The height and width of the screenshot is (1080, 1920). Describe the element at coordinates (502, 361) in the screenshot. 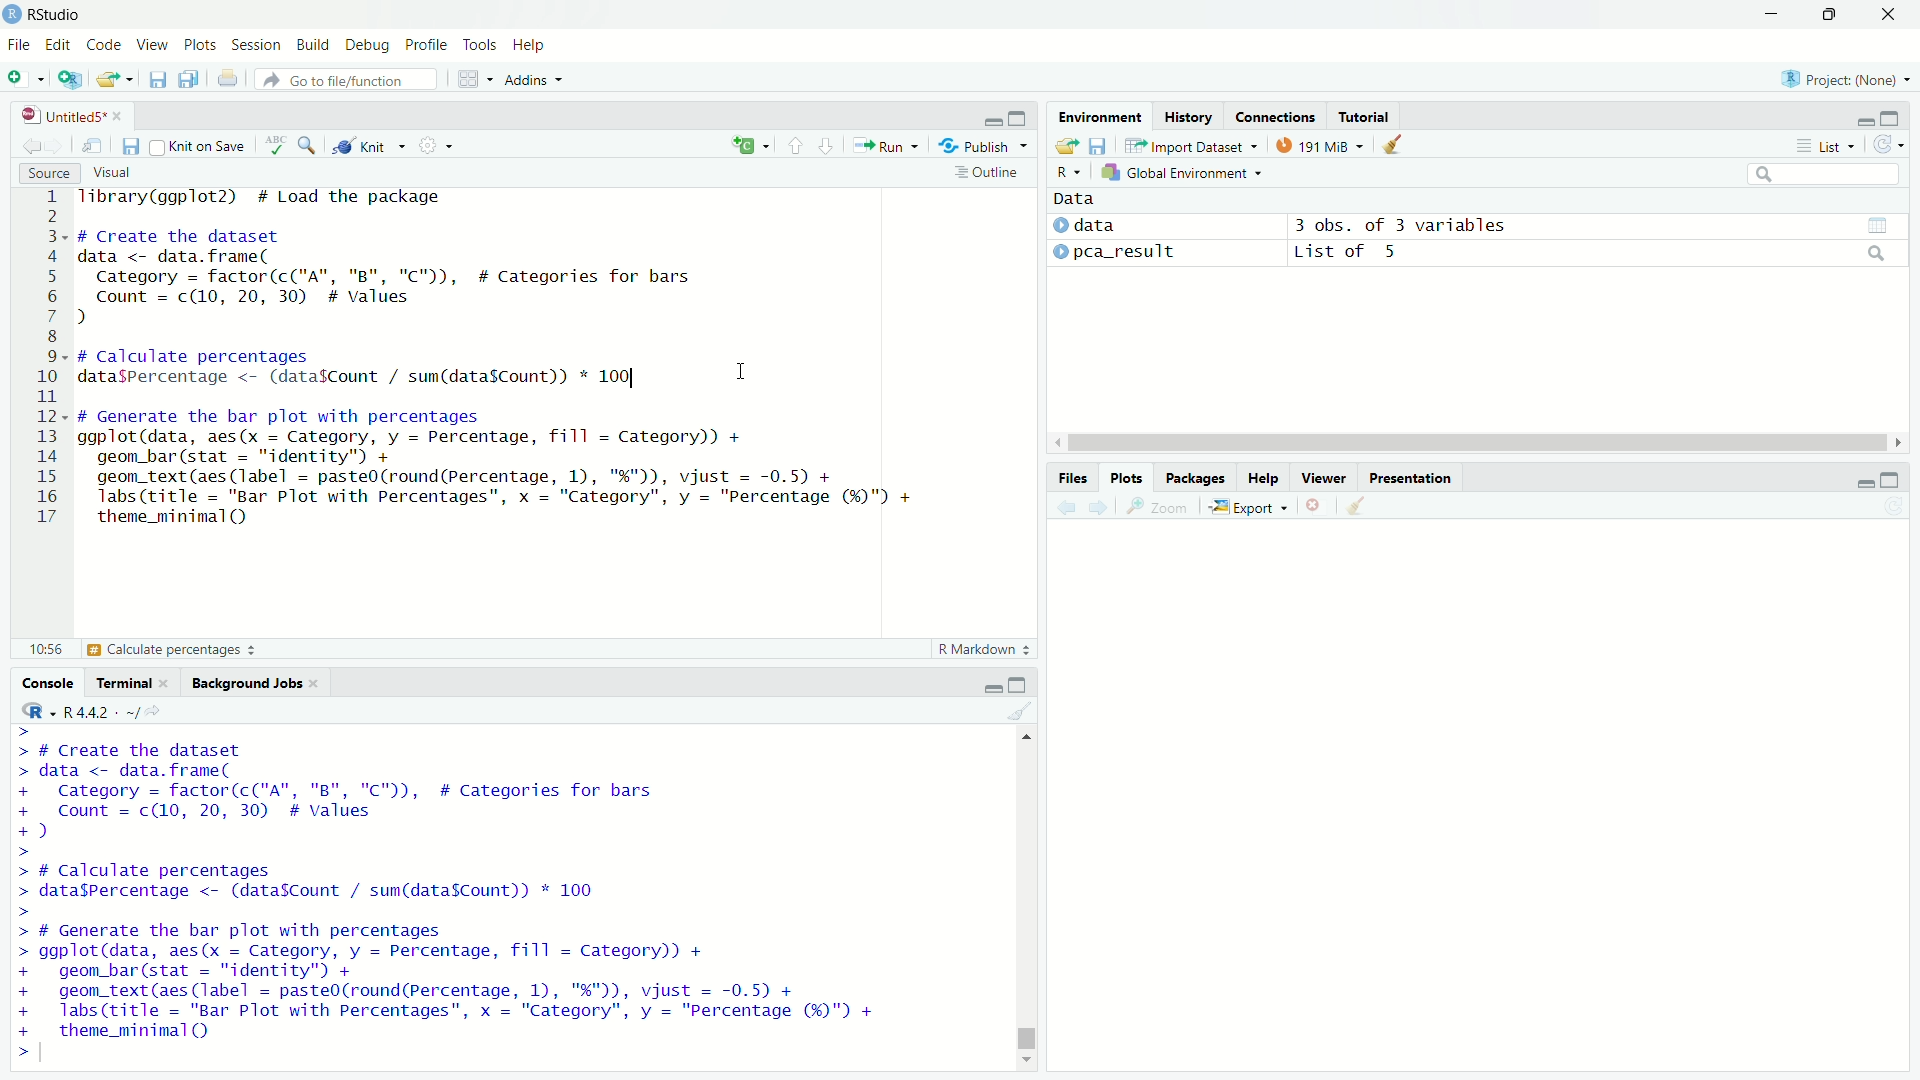

I see `Code - library(ggplot2) # Load the package# Create the datasetdata <- data.frame(Category = factor(c("A", "B", "C"™)), # Categories for barsCount = c(10, 20, 30) # Values)# Calculate percentagesdataspercentage <- (datafCount / sum(datasCount)) * 100 I# Generate the bar plot with percentagesggplot(data, aes(x = Category, y = Percentage, fill = Category)) +geom_bar(stat = "identity") +geom_text (aes (label = paste0(round(Percentage, 1), "%")), vjust = -0.5) +Tabs(title = "Bar Plot with Percentages", x = "Category", y = "Percentage (%)") +theme_minimal OQ` at that location.